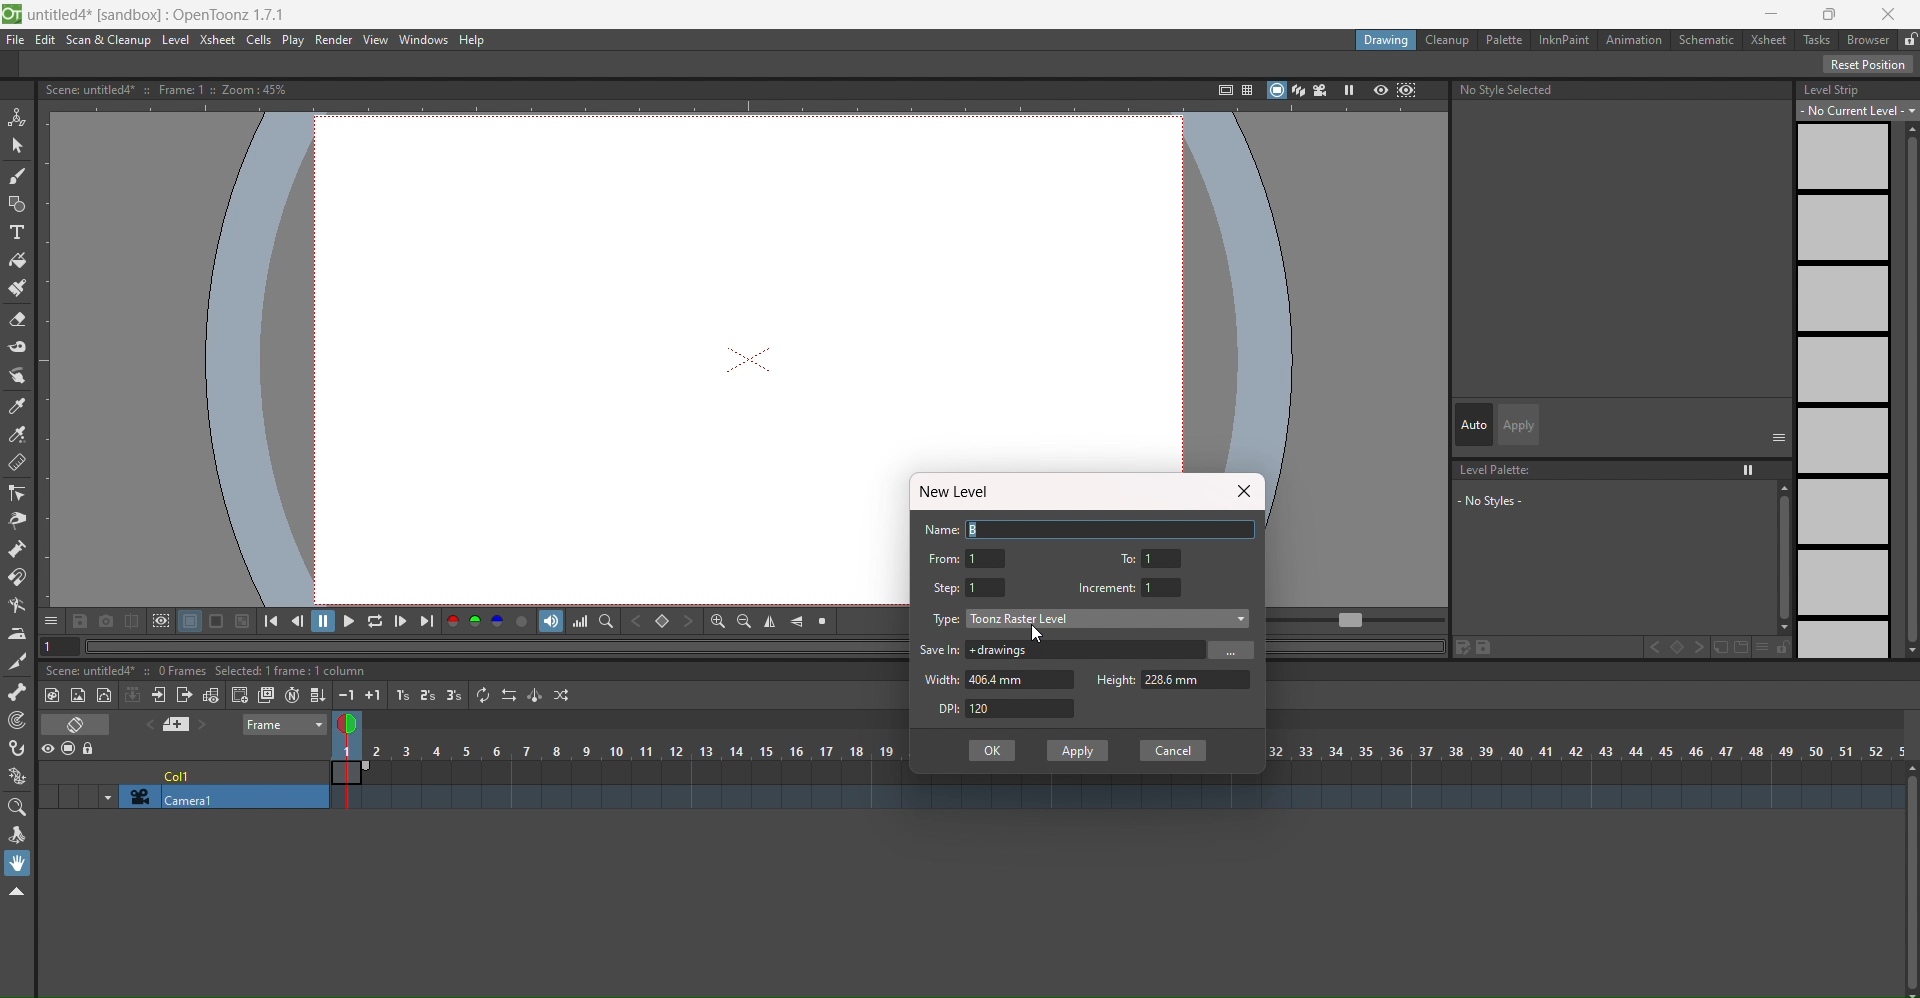 Image resolution: width=1920 pixels, height=998 pixels. Describe the element at coordinates (400, 695) in the screenshot. I see `increase step` at that location.